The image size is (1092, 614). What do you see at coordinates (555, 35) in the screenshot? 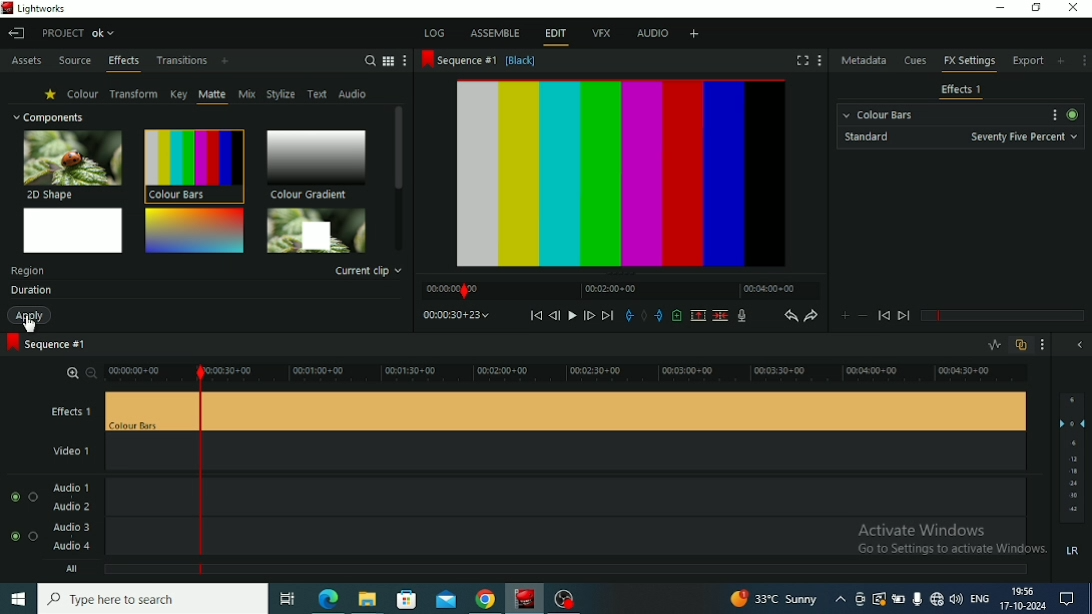
I see `Edit` at bounding box center [555, 35].